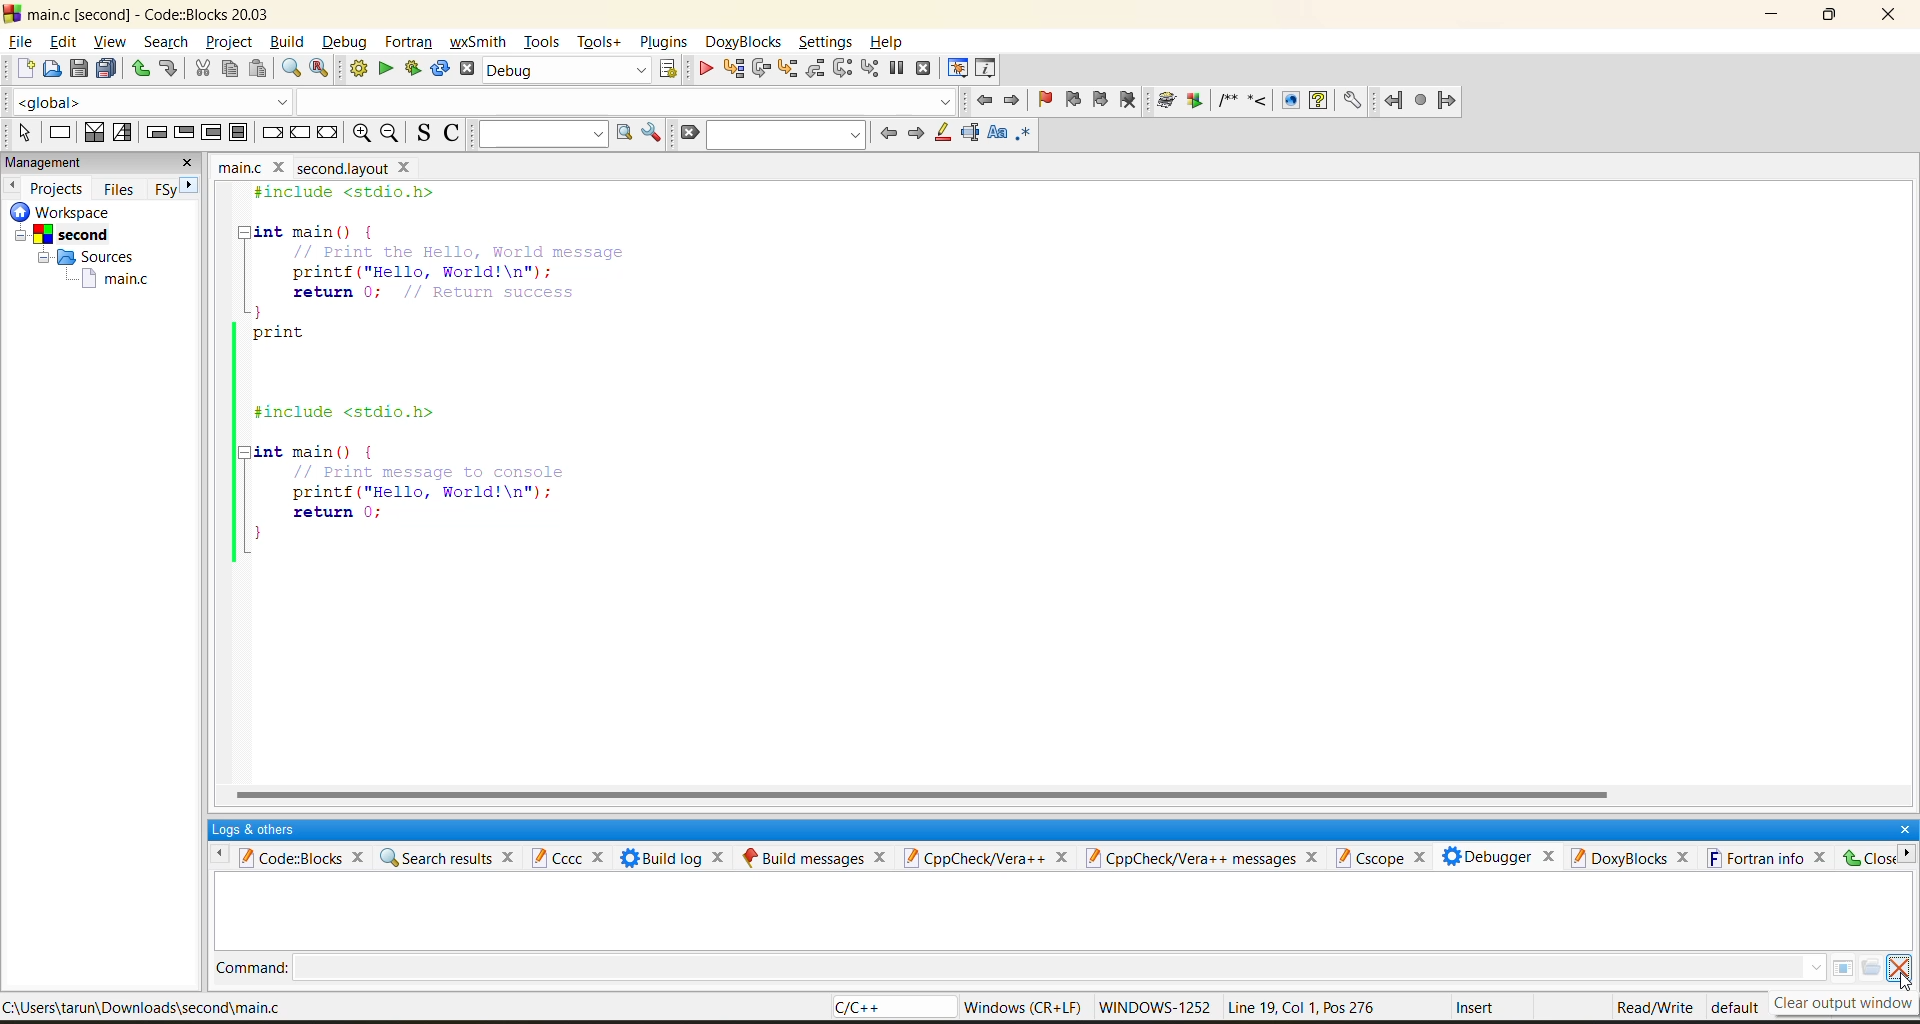  Describe the element at coordinates (887, 42) in the screenshot. I see `help` at that location.